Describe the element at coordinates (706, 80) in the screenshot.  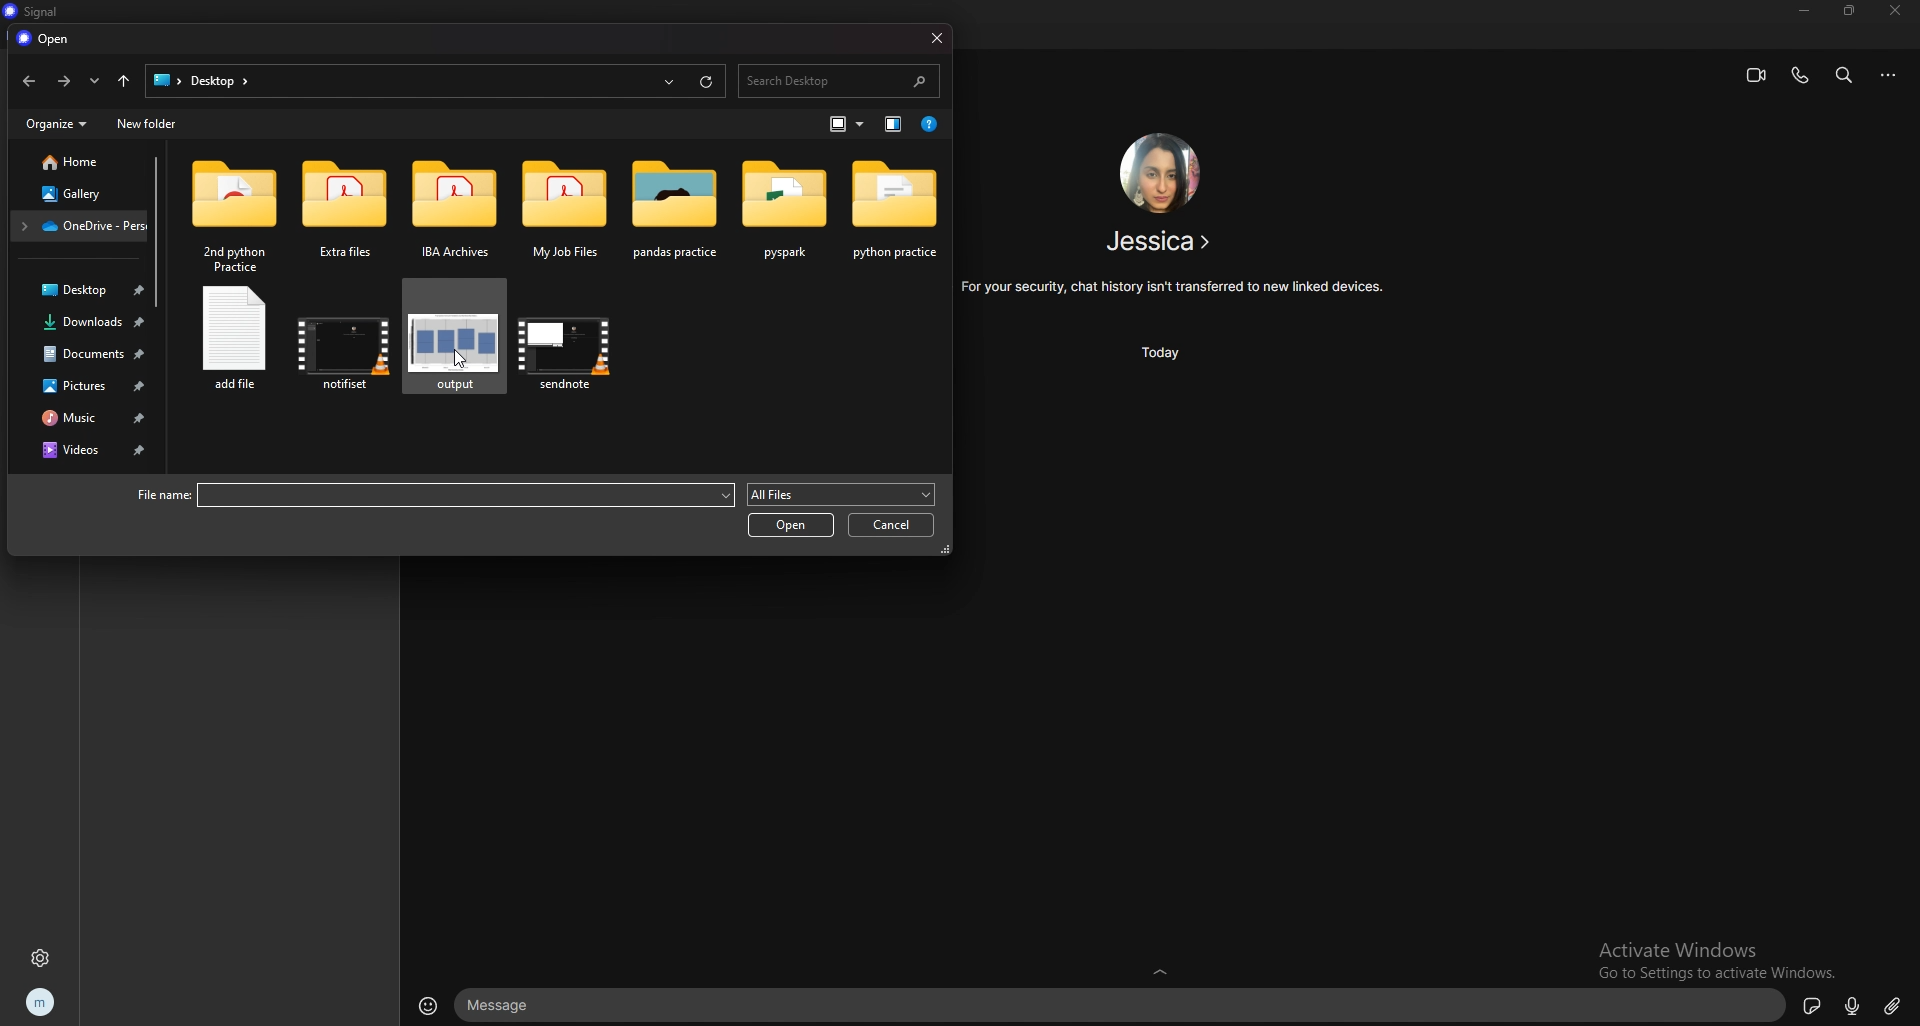
I see `refresh` at that location.